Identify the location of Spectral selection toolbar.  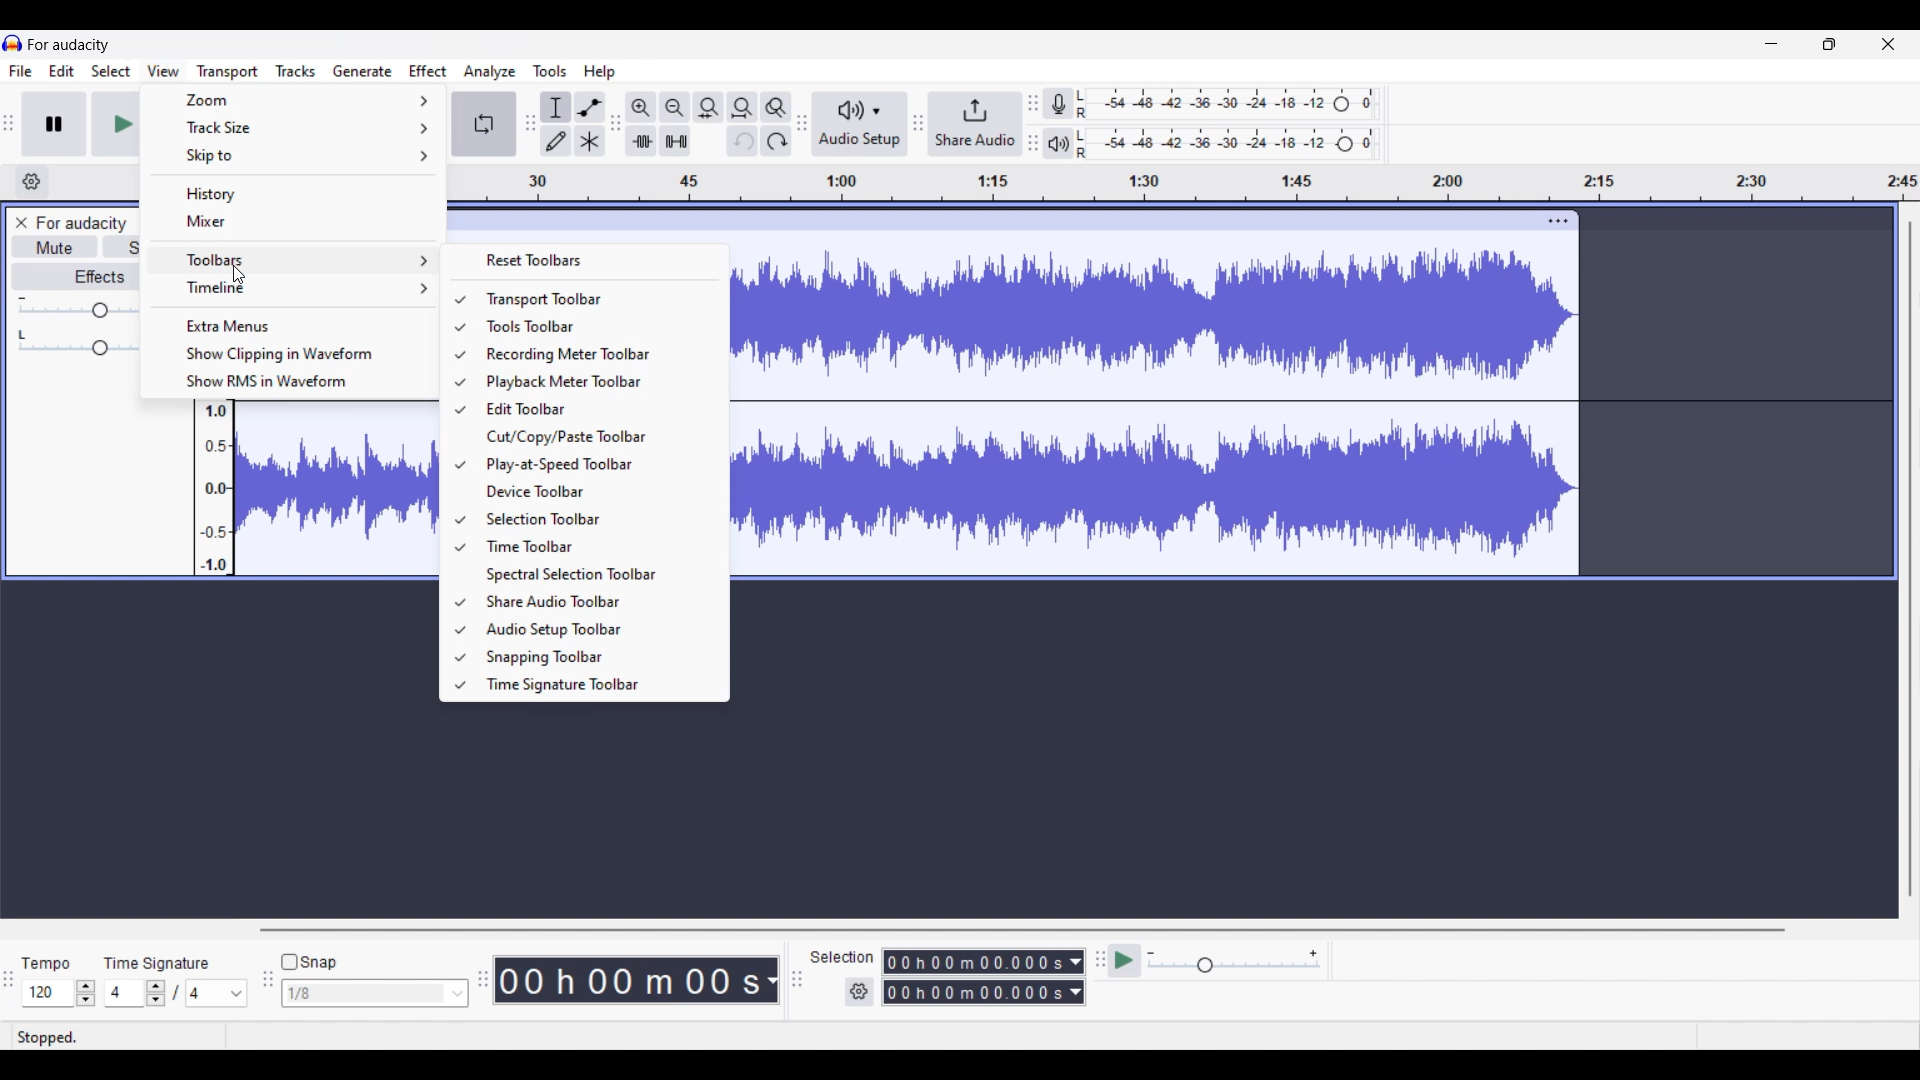
(597, 575).